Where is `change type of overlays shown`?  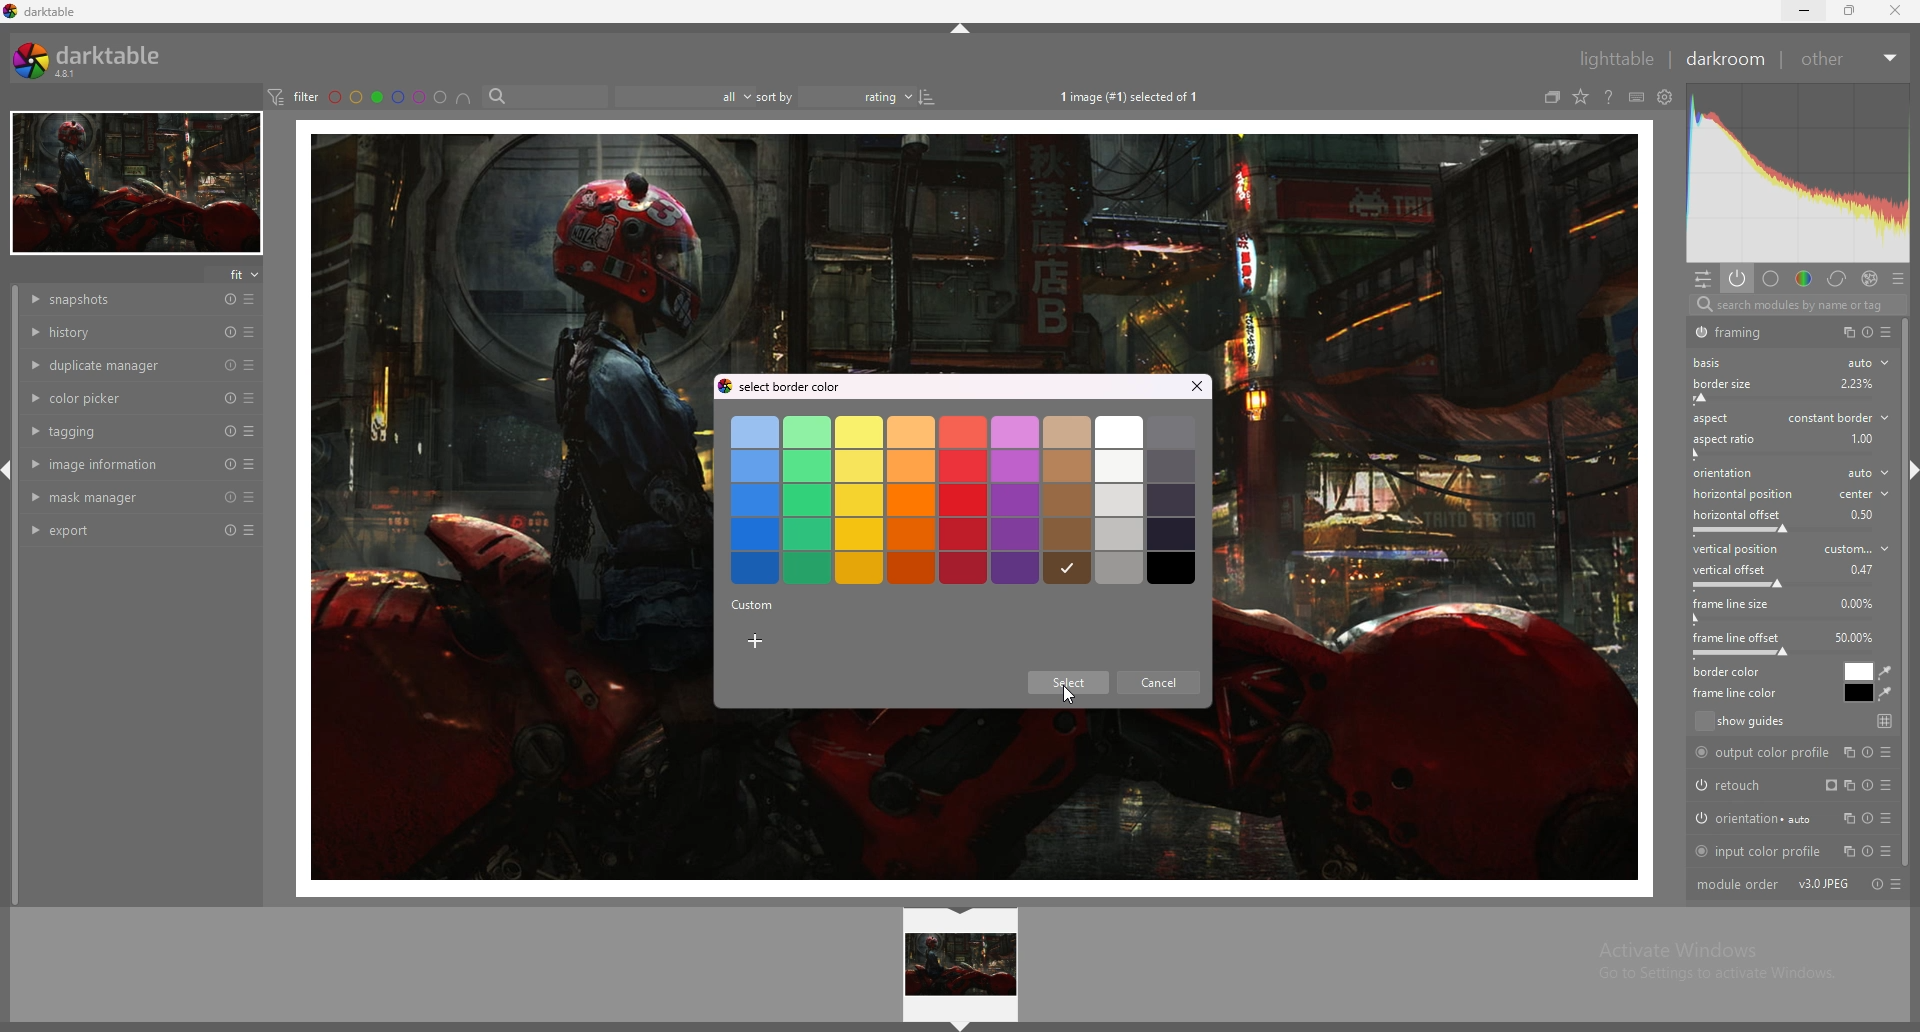
change type of overlays shown is located at coordinates (1579, 97).